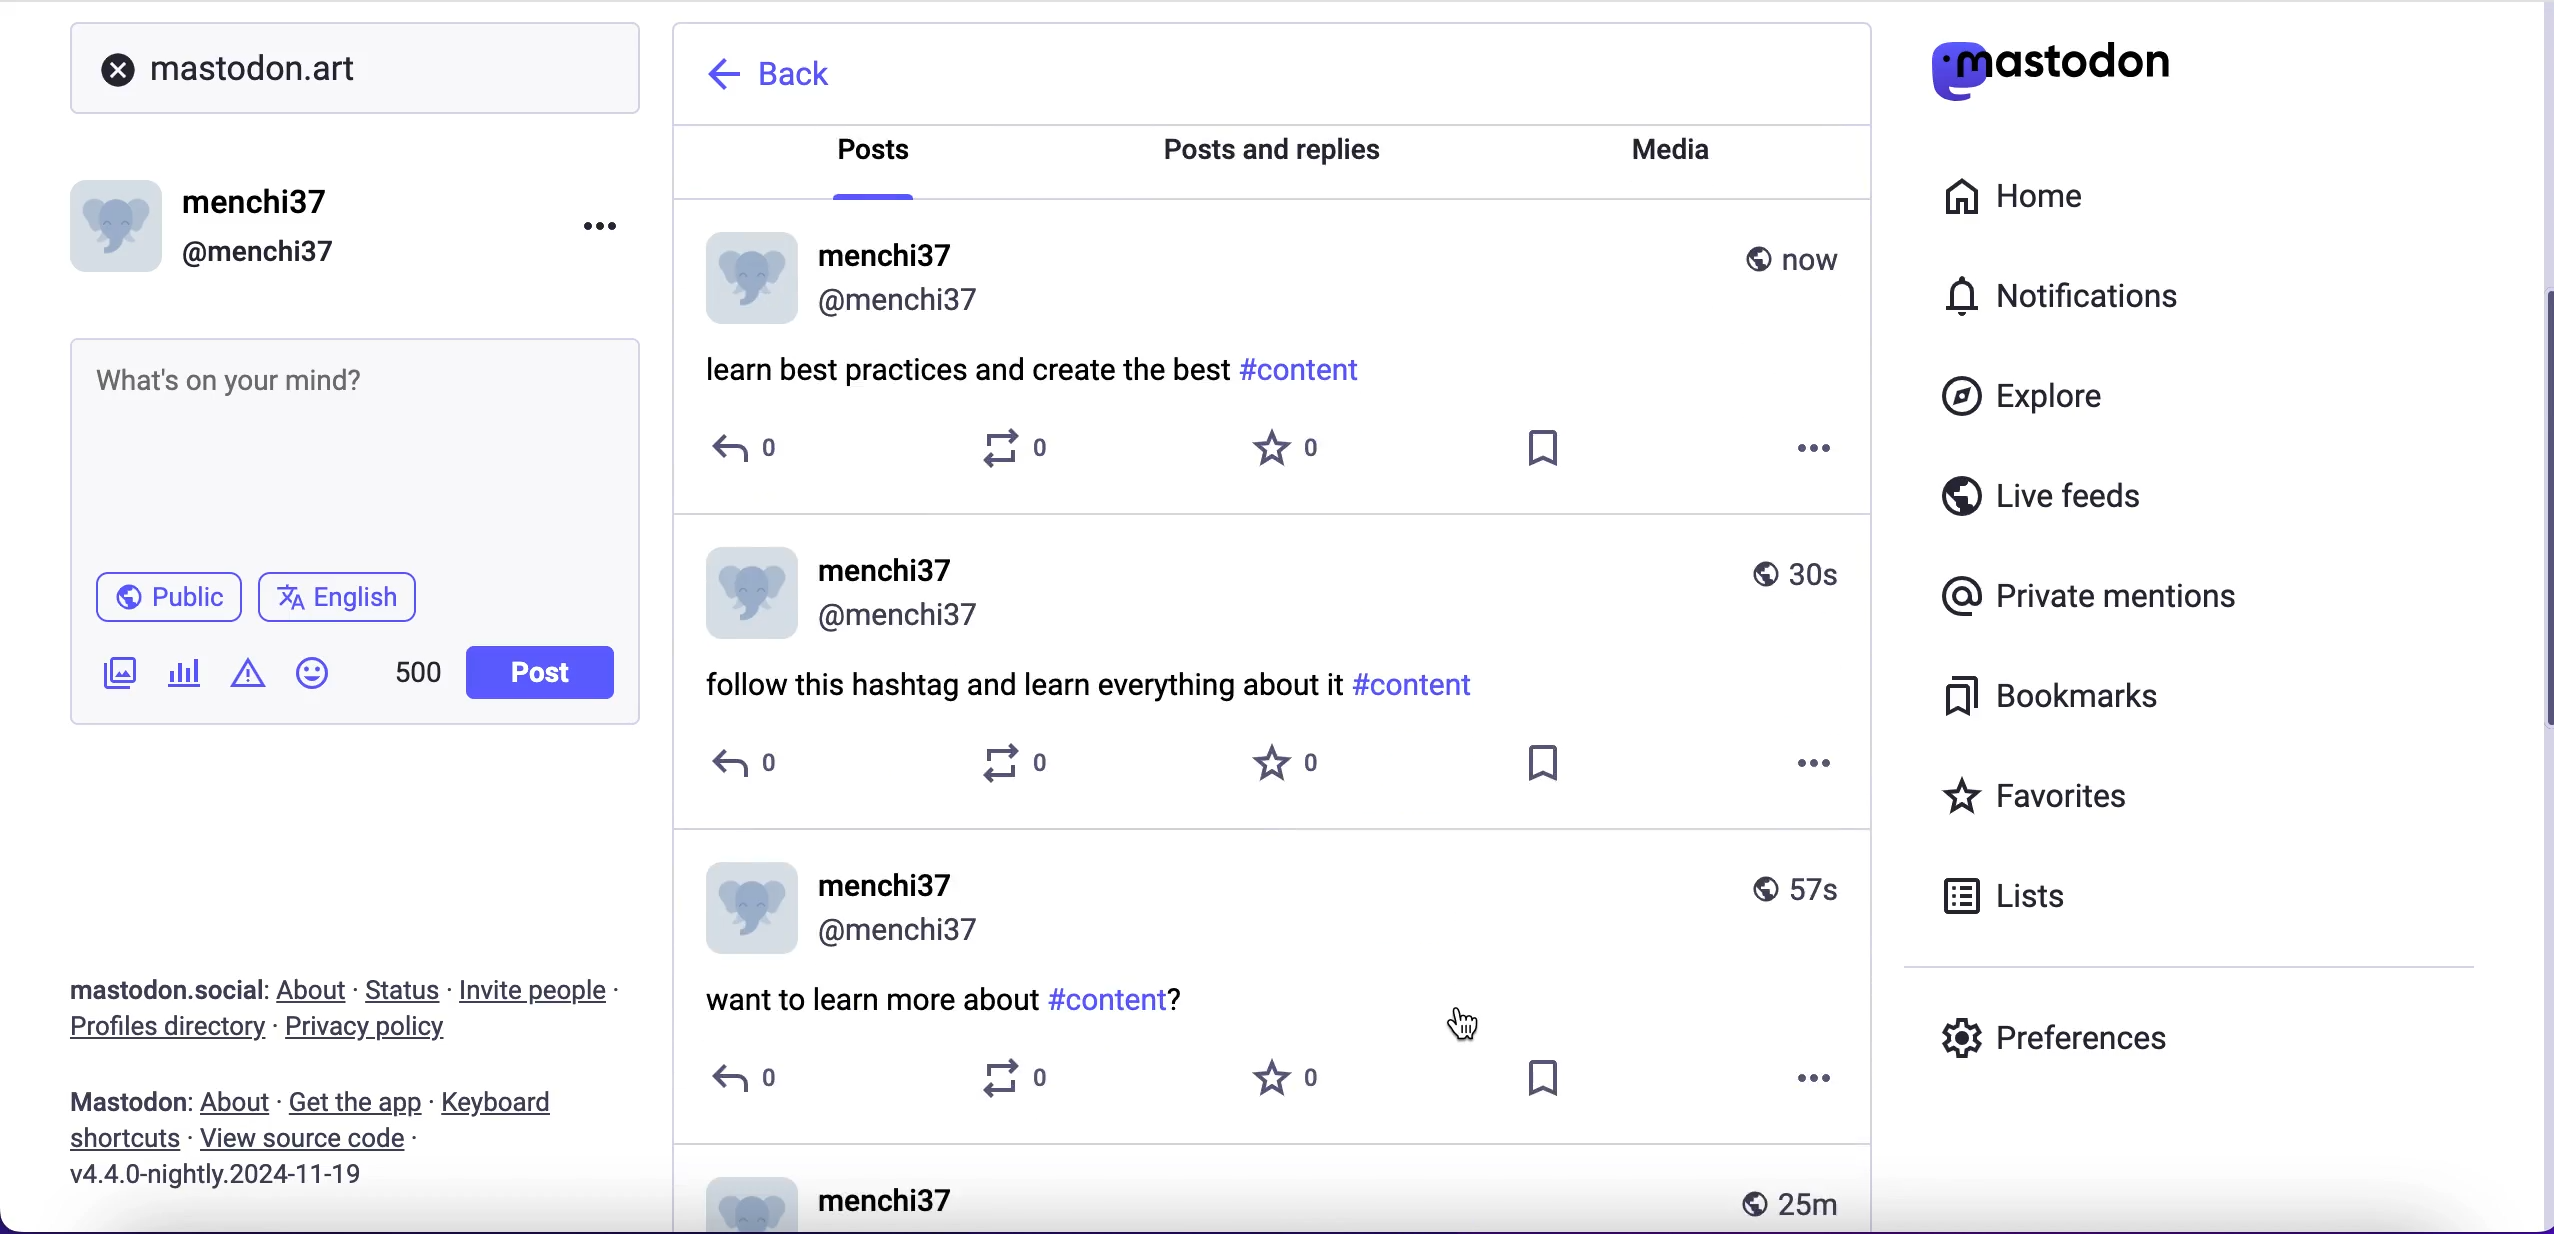 The image size is (2554, 1234). Describe the element at coordinates (404, 990) in the screenshot. I see `status` at that location.